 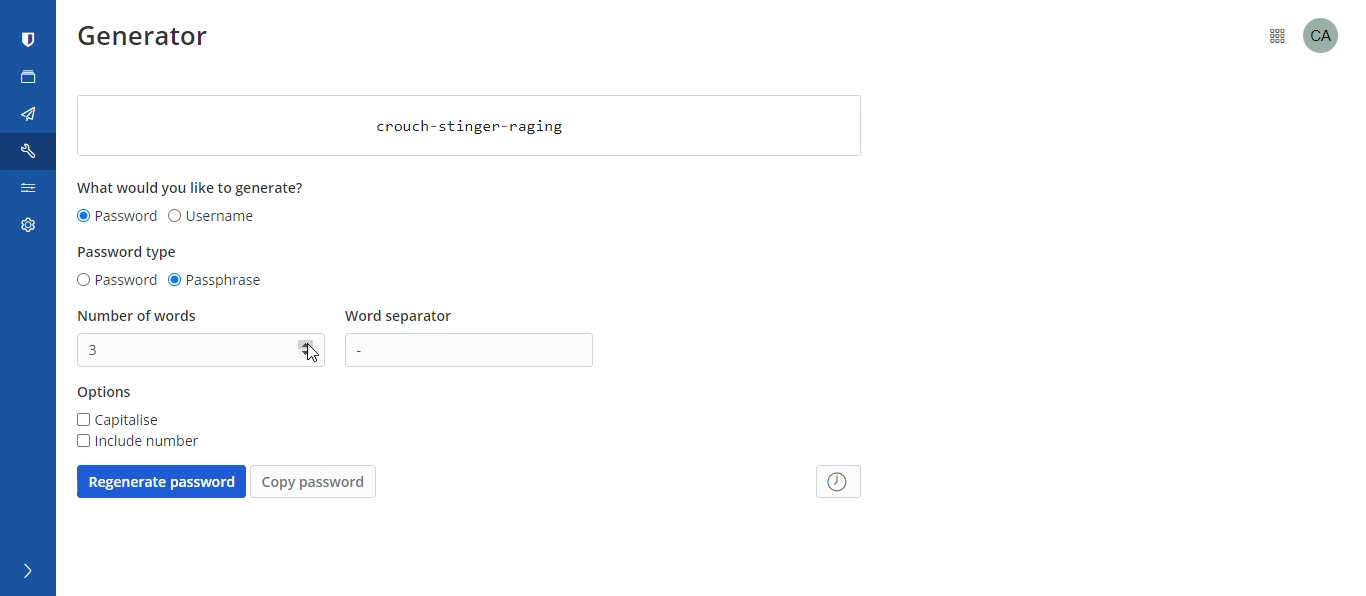 What do you see at coordinates (119, 420) in the screenshot?
I see `capitalise checkbox` at bounding box center [119, 420].